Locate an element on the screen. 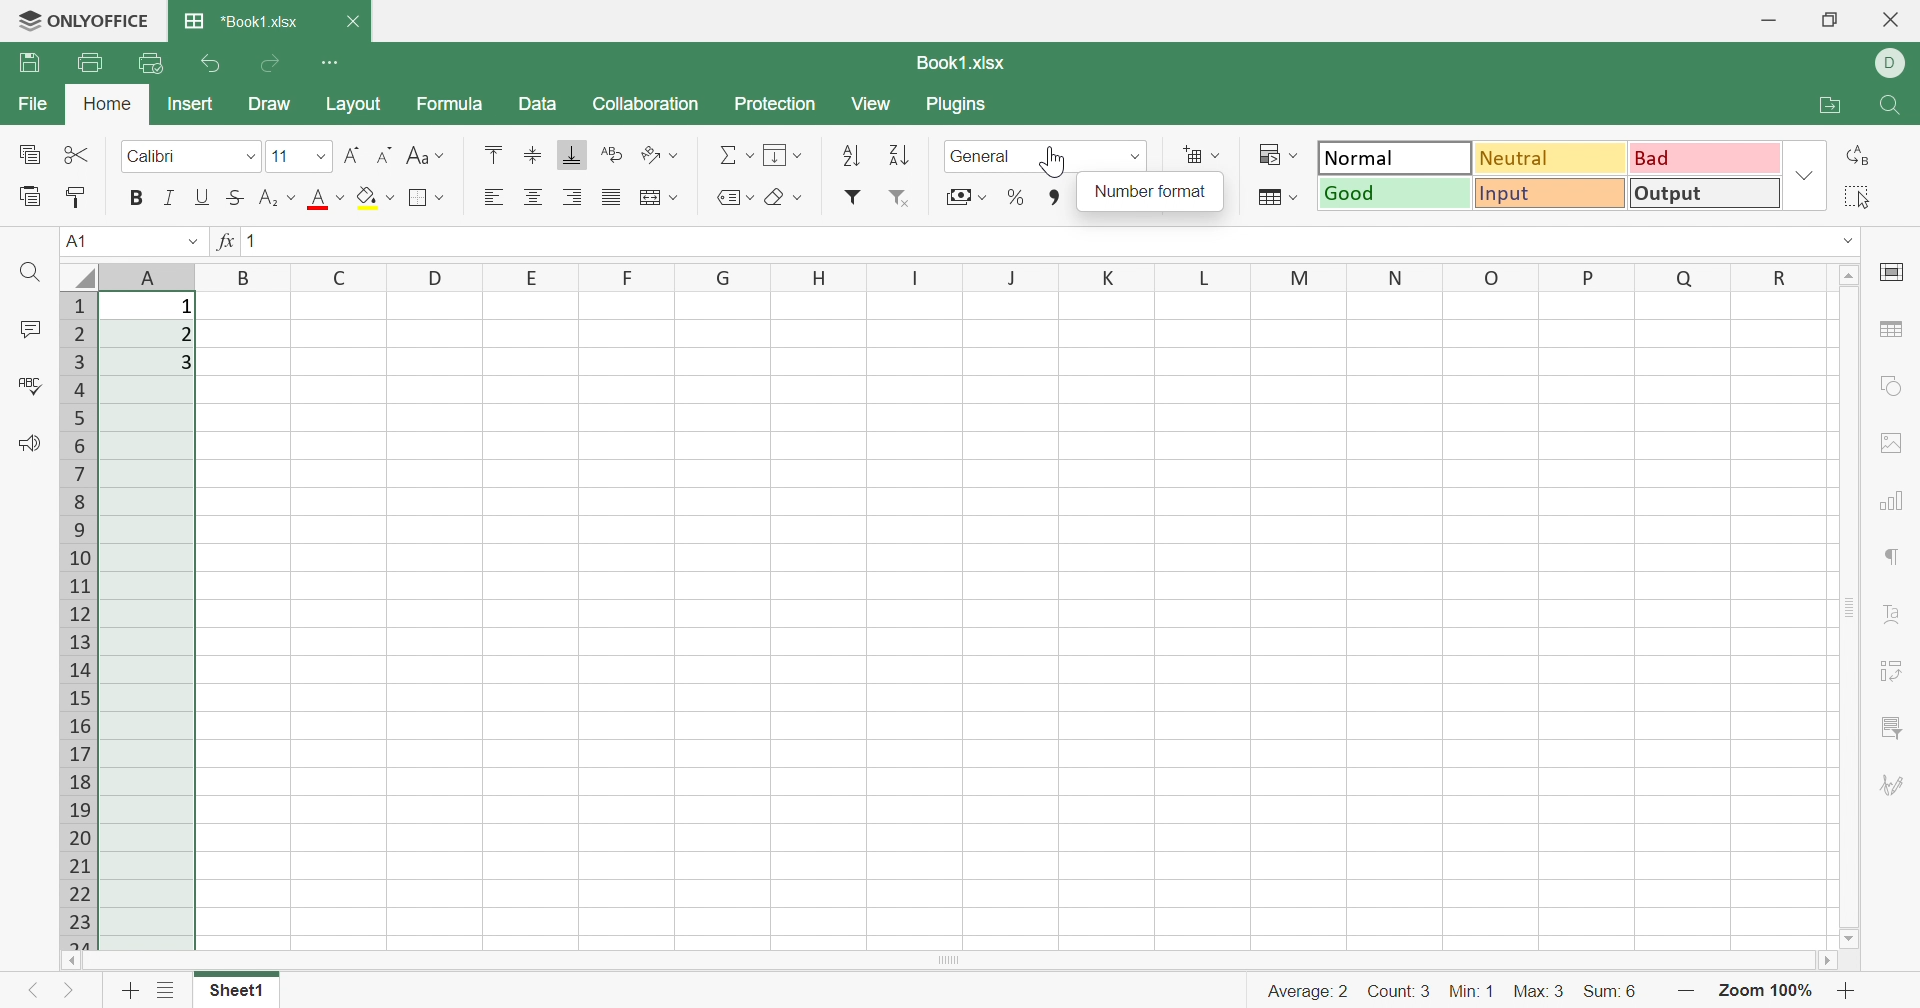 Image resolution: width=1920 pixels, height=1008 pixels. Change case is located at coordinates (427, 155).